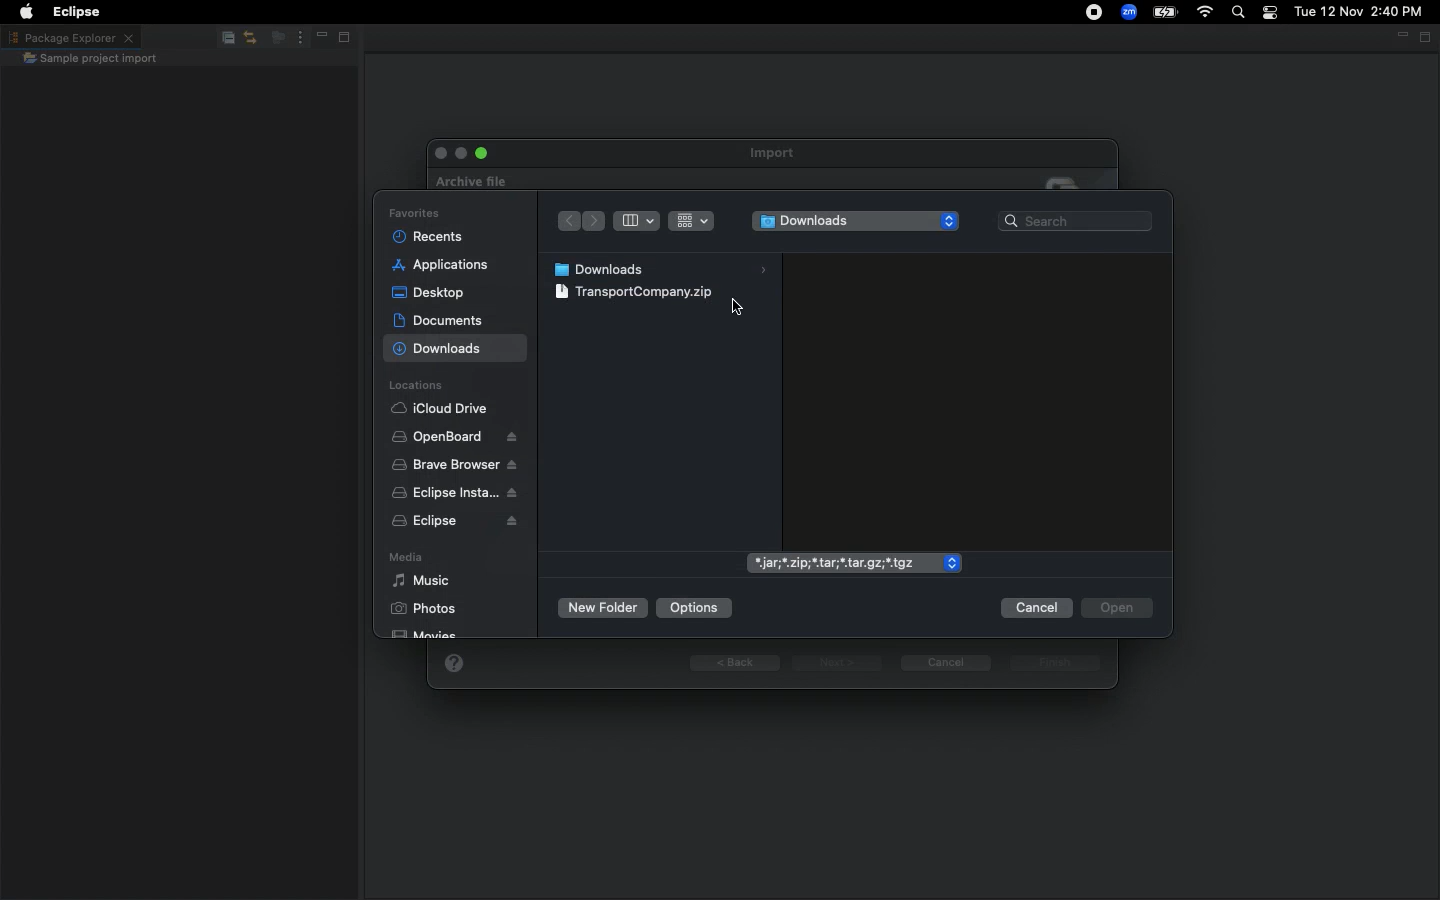 The height and width of the screenshot is (900, 1440). I want to click on Photo, so click(418, 611).